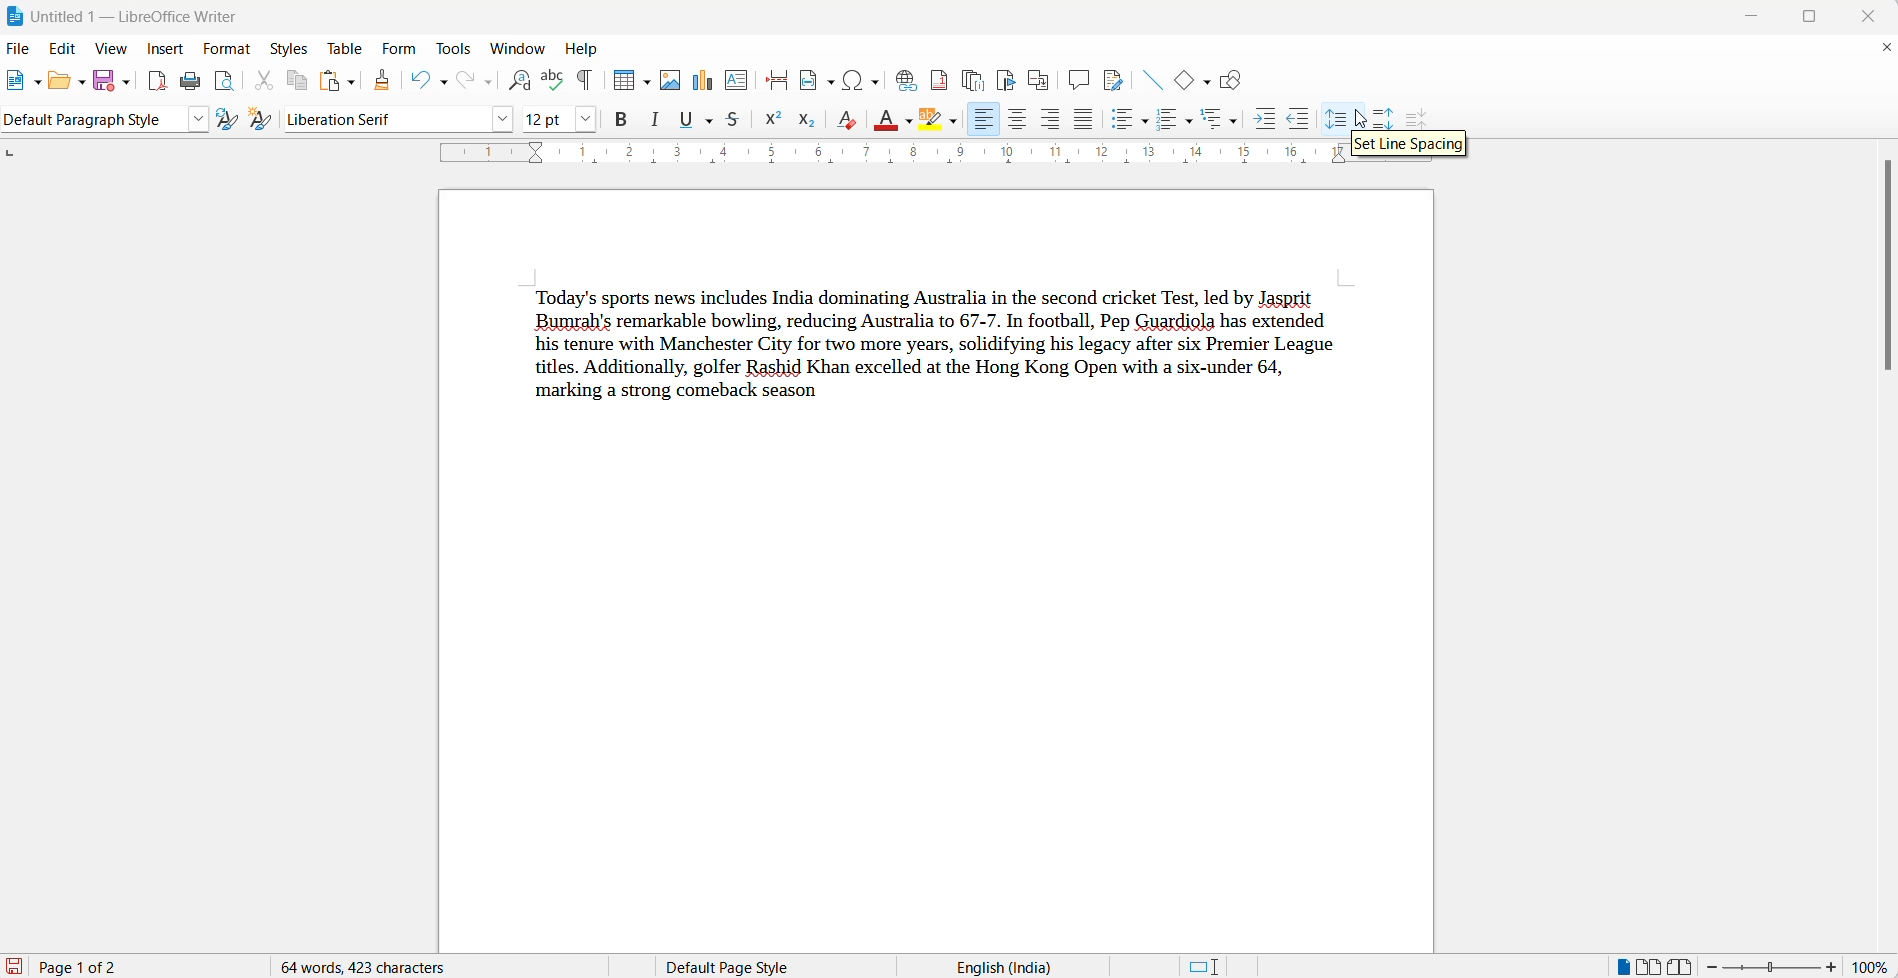 The height and width of the screenshot is (978, 1898). What do you see at coordinates (487, 83) in the screenshot?
I see `redo options` at bounding box center [487, 83].